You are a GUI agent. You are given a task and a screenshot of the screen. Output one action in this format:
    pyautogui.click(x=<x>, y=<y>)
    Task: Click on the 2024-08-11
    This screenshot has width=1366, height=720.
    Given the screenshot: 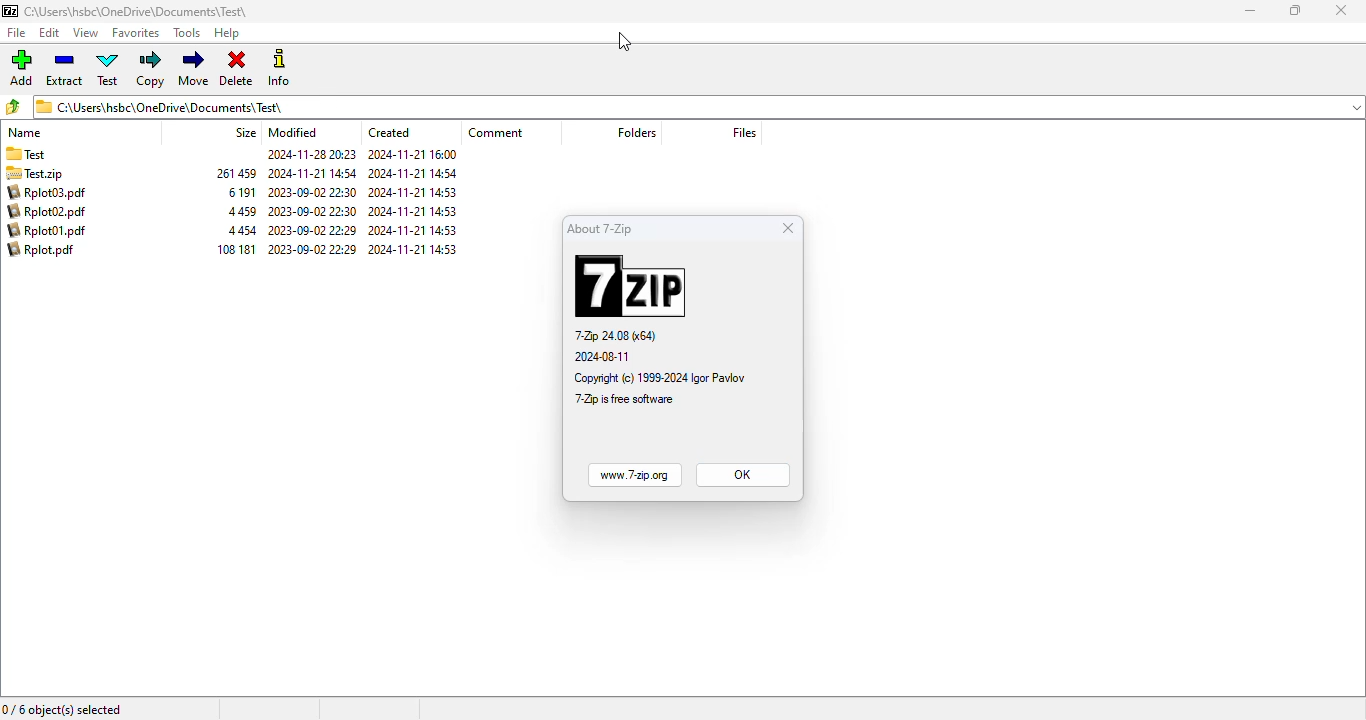 What is the action you would take?
    pyautogui.click(x=603, y=357)
    